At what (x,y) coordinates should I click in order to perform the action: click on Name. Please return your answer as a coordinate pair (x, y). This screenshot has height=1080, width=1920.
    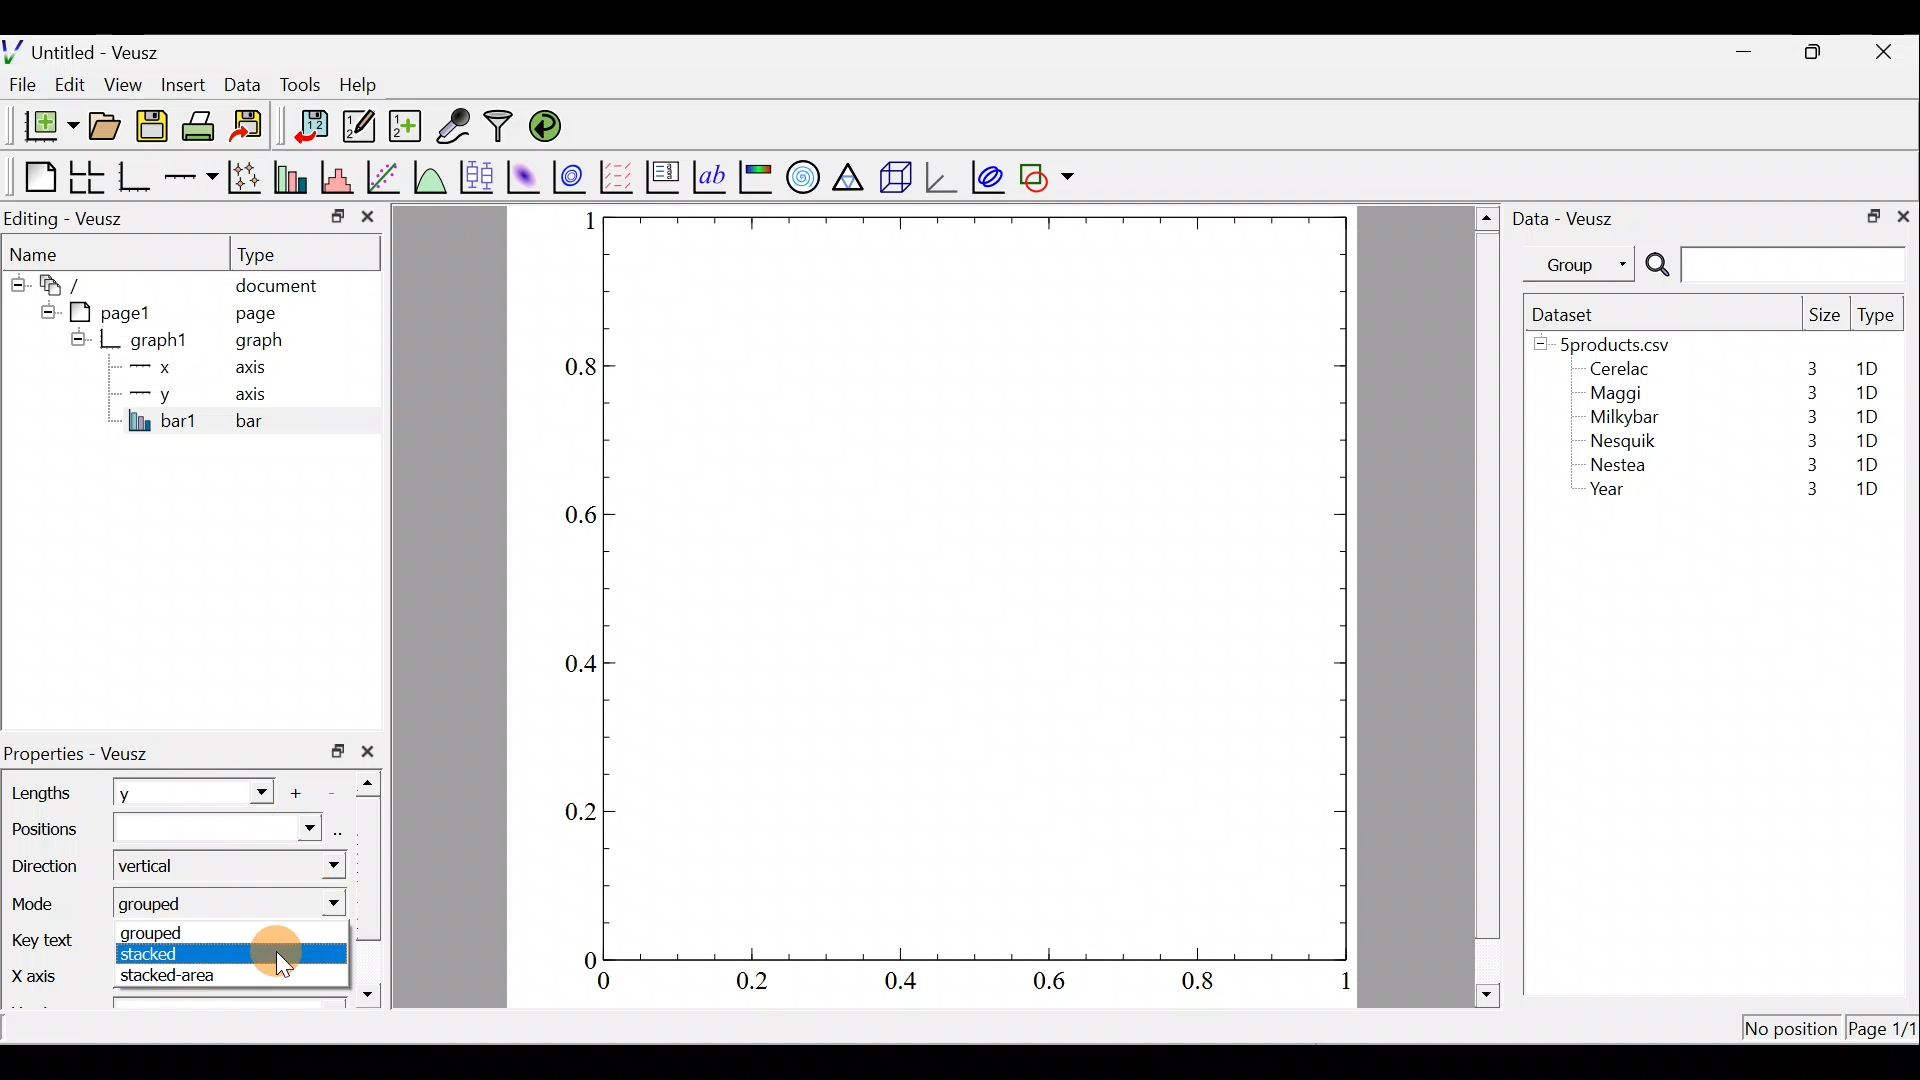
    Looking at the image, I should click on (48, 252).